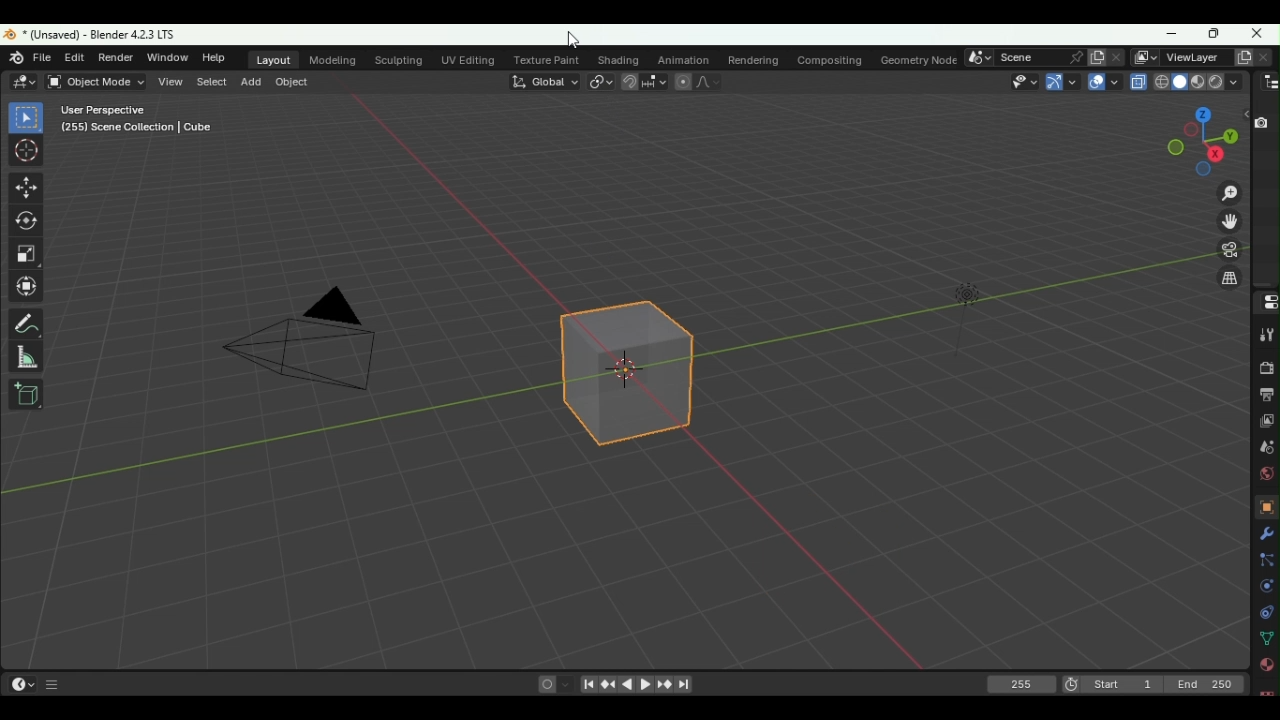 Image resolution: width=1280 pixels, height=720 pixels. What do you see at coordinates (26, 394) in the screenshot?
I see `Add cube` at bounding box center [26, 394].